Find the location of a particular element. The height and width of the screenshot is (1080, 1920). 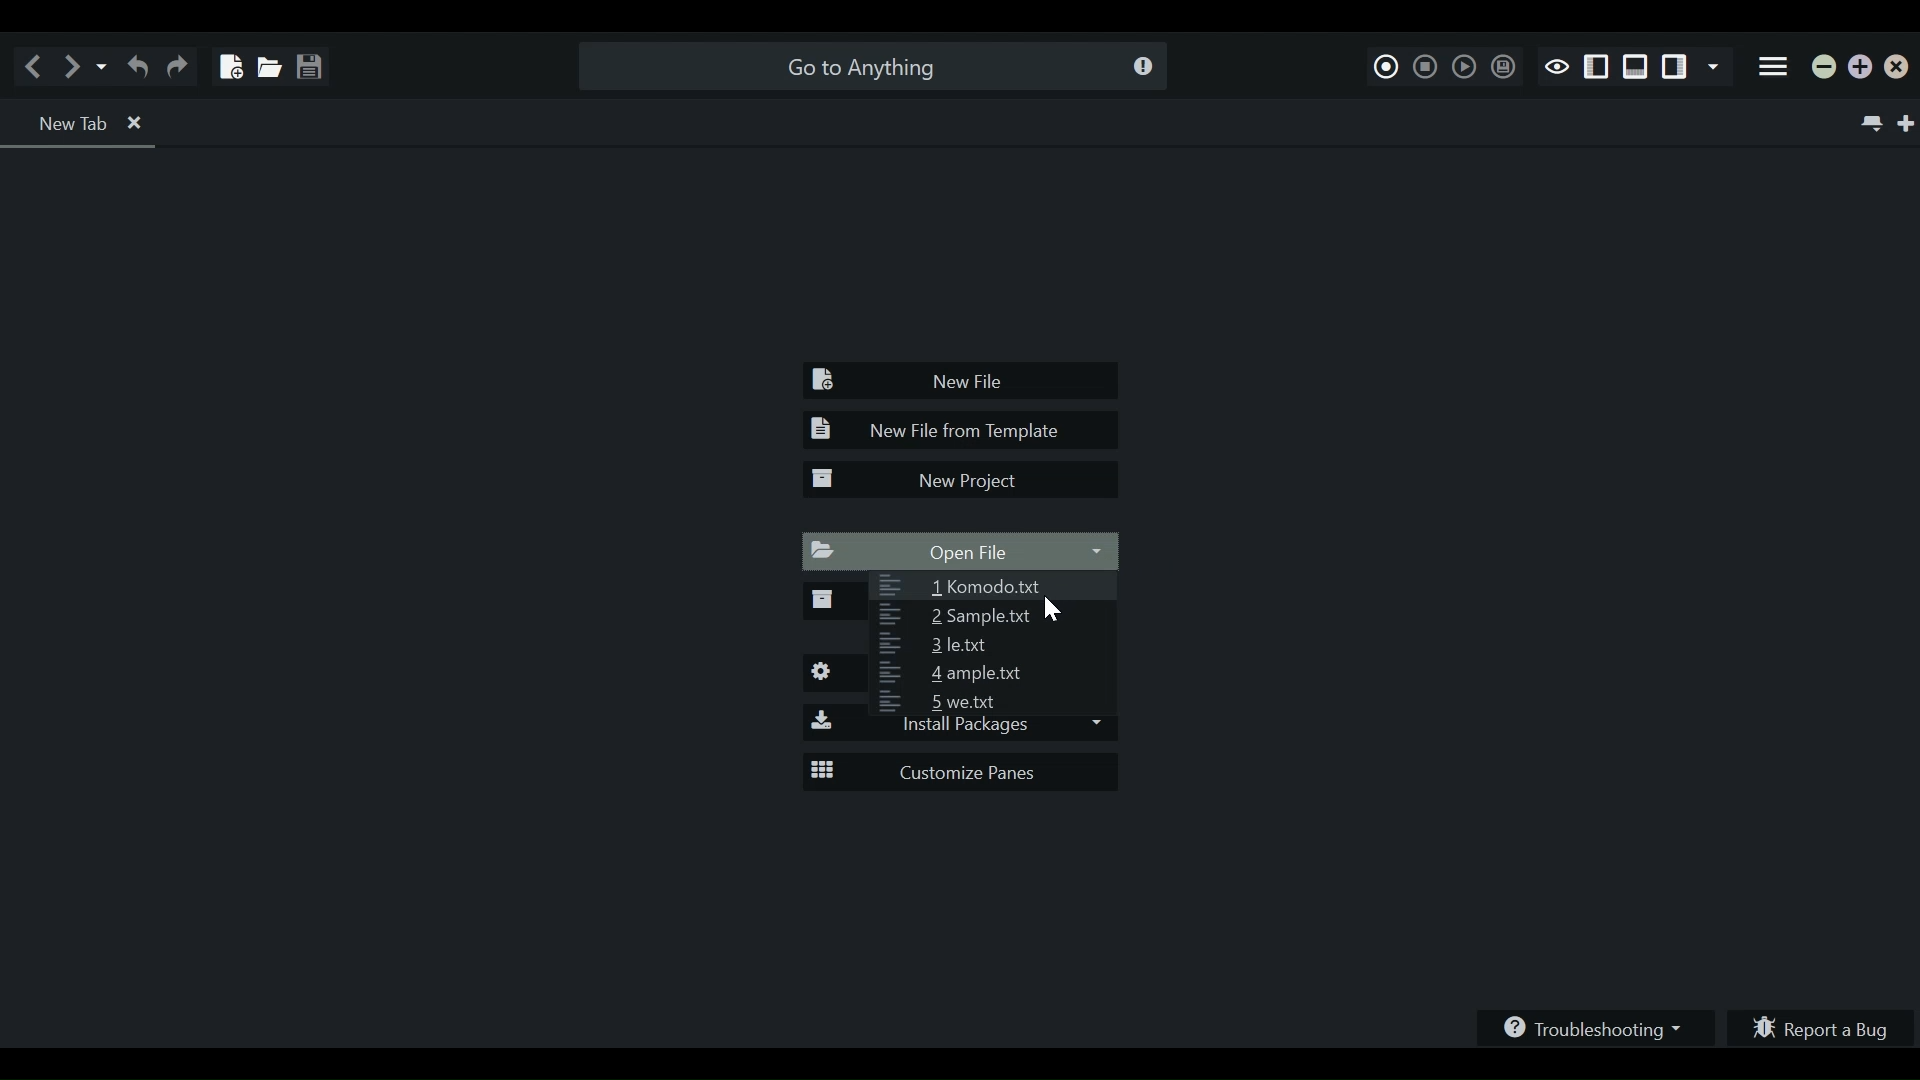

Undo is located at coordinates (137, 66).